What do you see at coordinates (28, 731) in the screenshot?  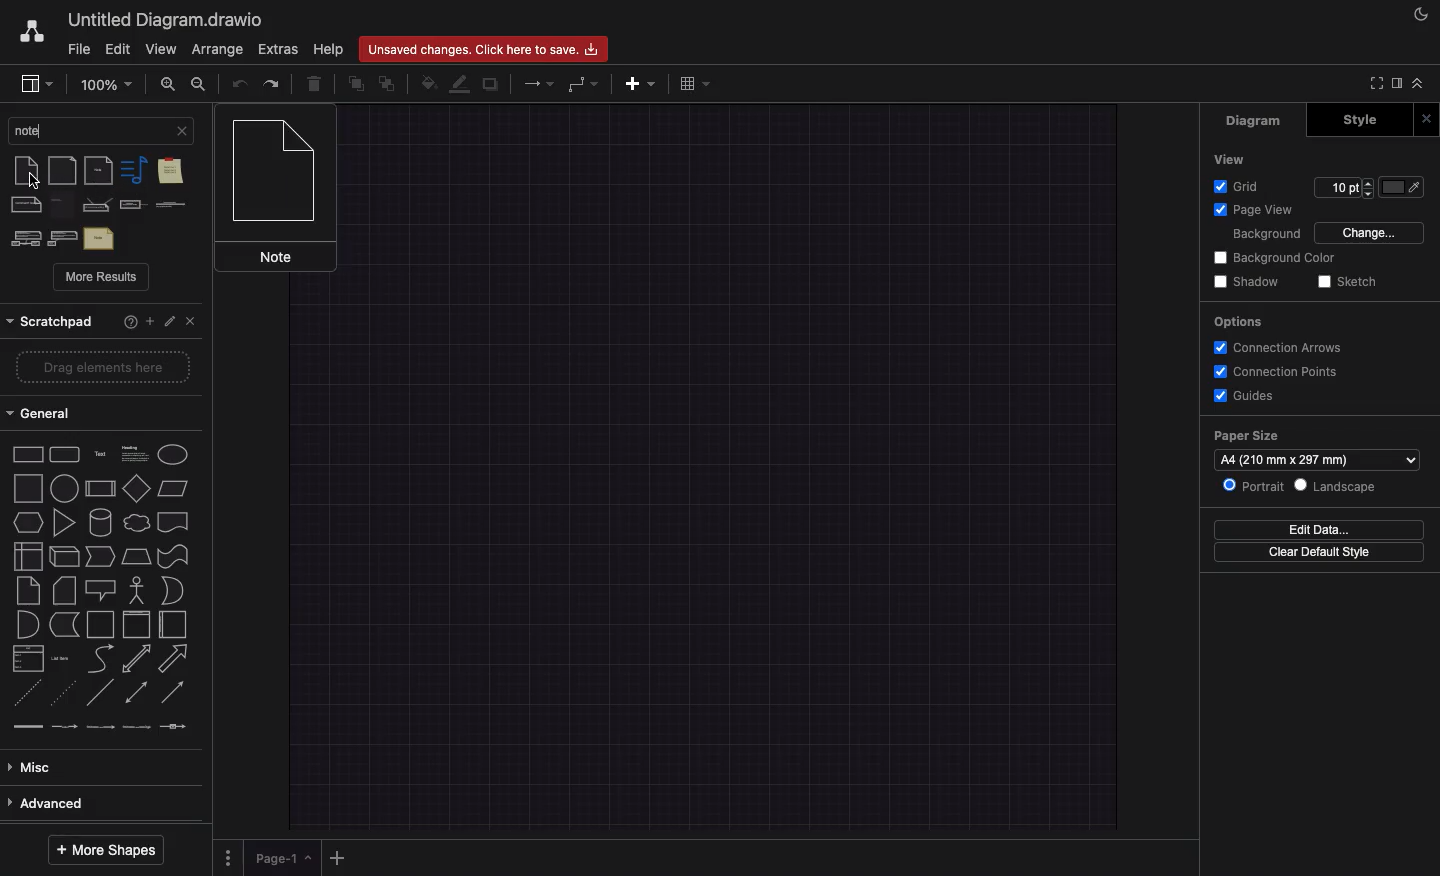 I see `link` at bounding box center [28, 731].